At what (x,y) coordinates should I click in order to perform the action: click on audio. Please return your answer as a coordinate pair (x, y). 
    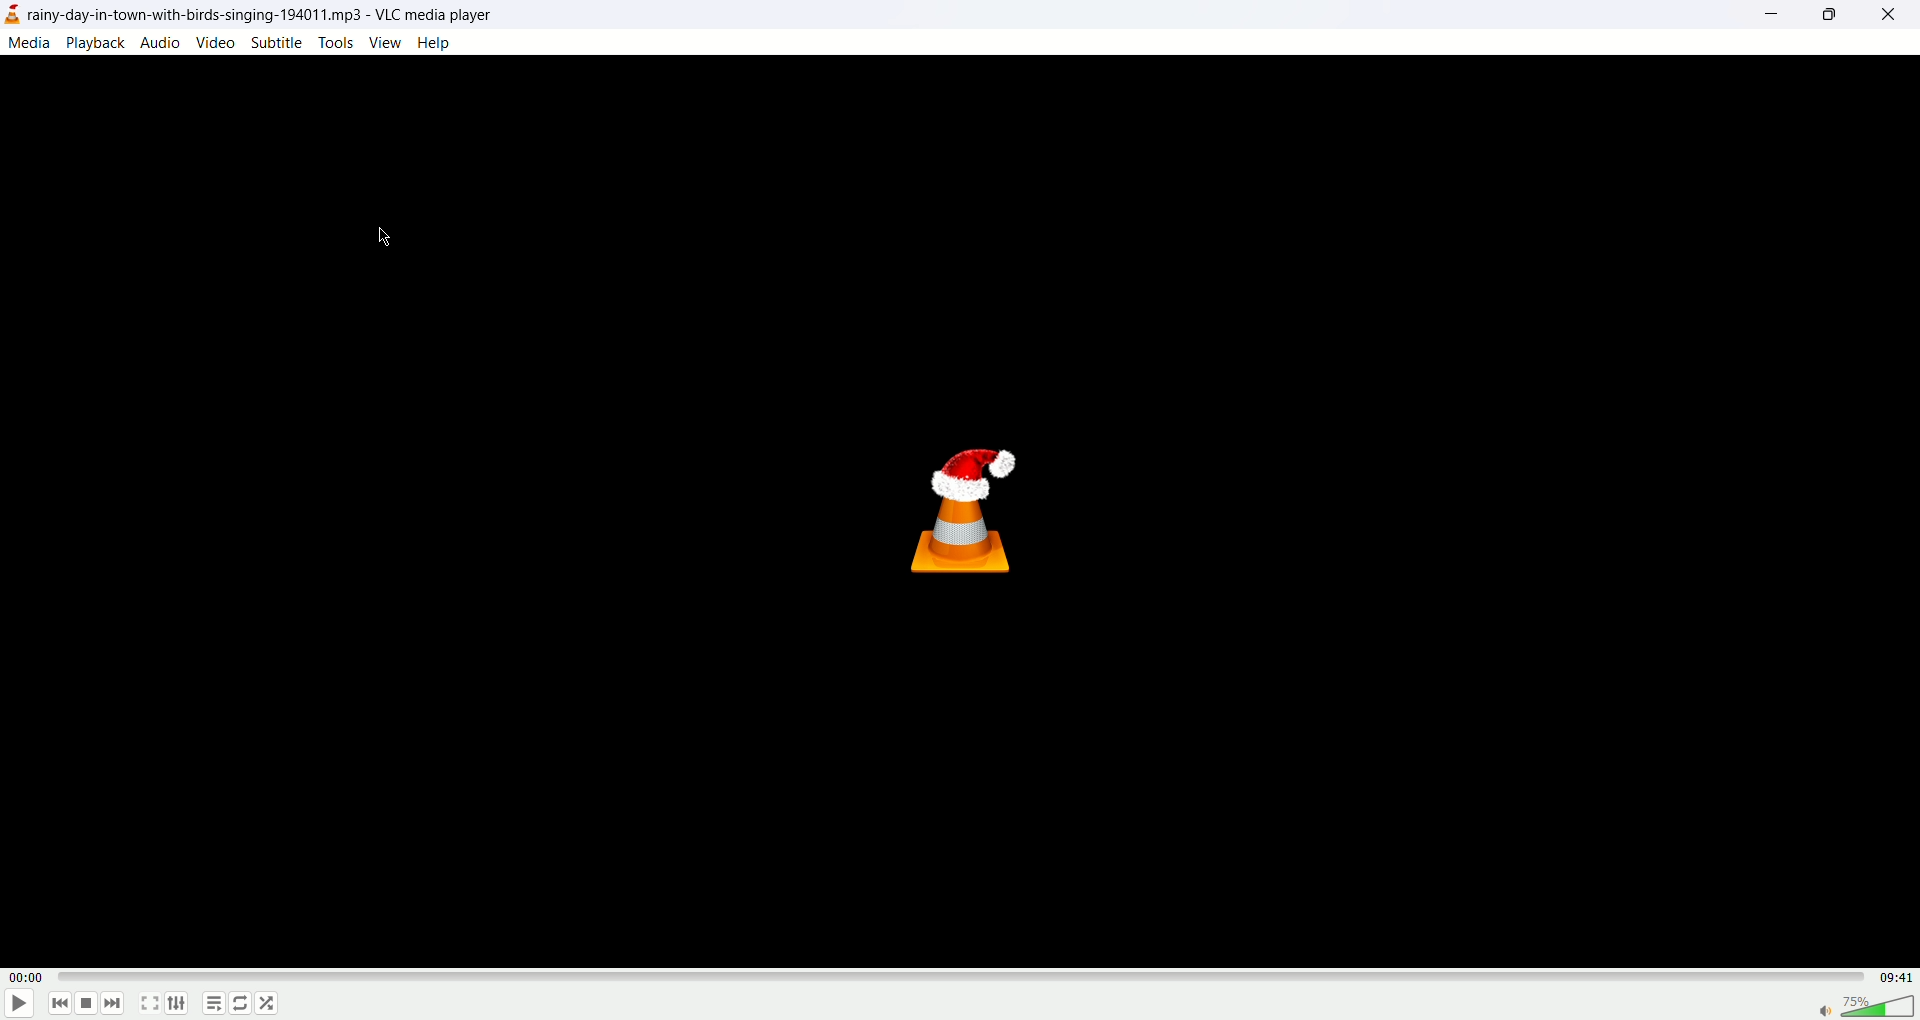
    Looking at the image, I should click on (161, 42).